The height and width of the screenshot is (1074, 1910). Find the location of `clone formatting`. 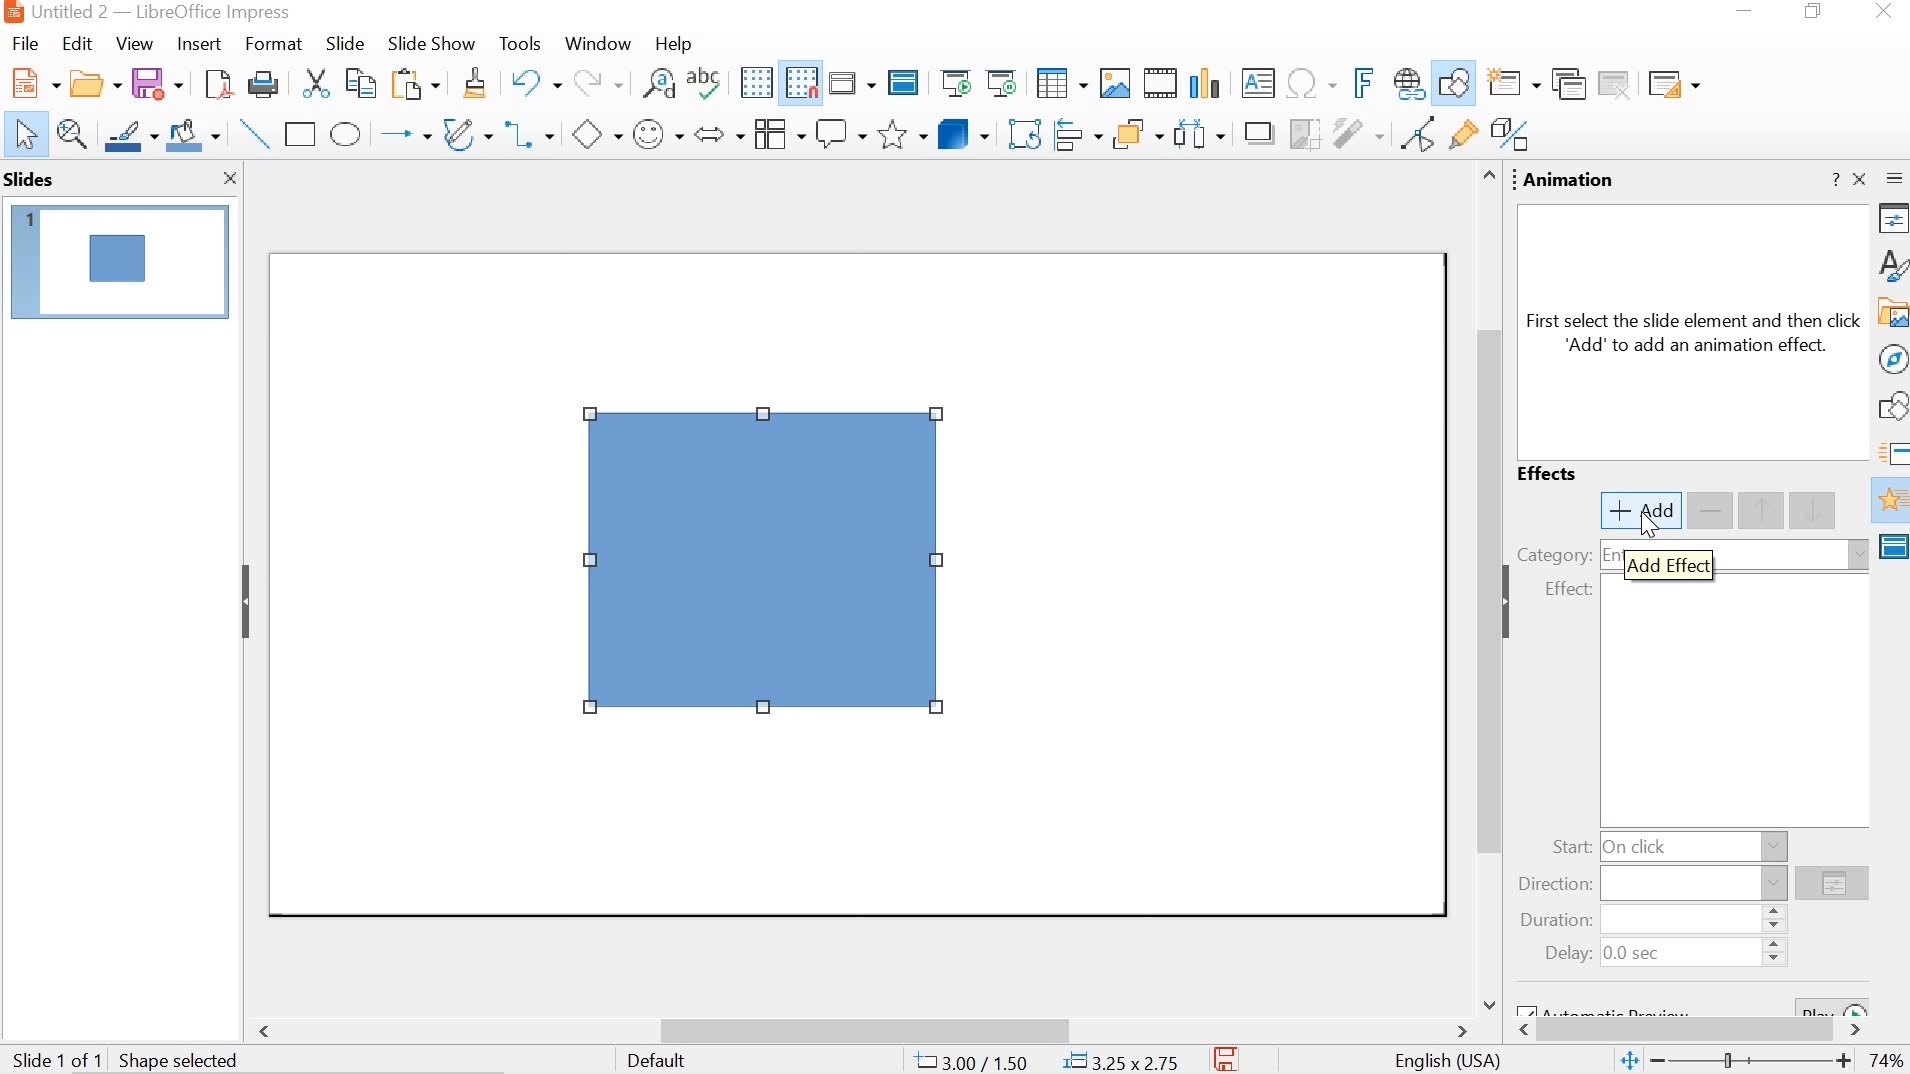

clone formatting is located at coordinates (473, 84).